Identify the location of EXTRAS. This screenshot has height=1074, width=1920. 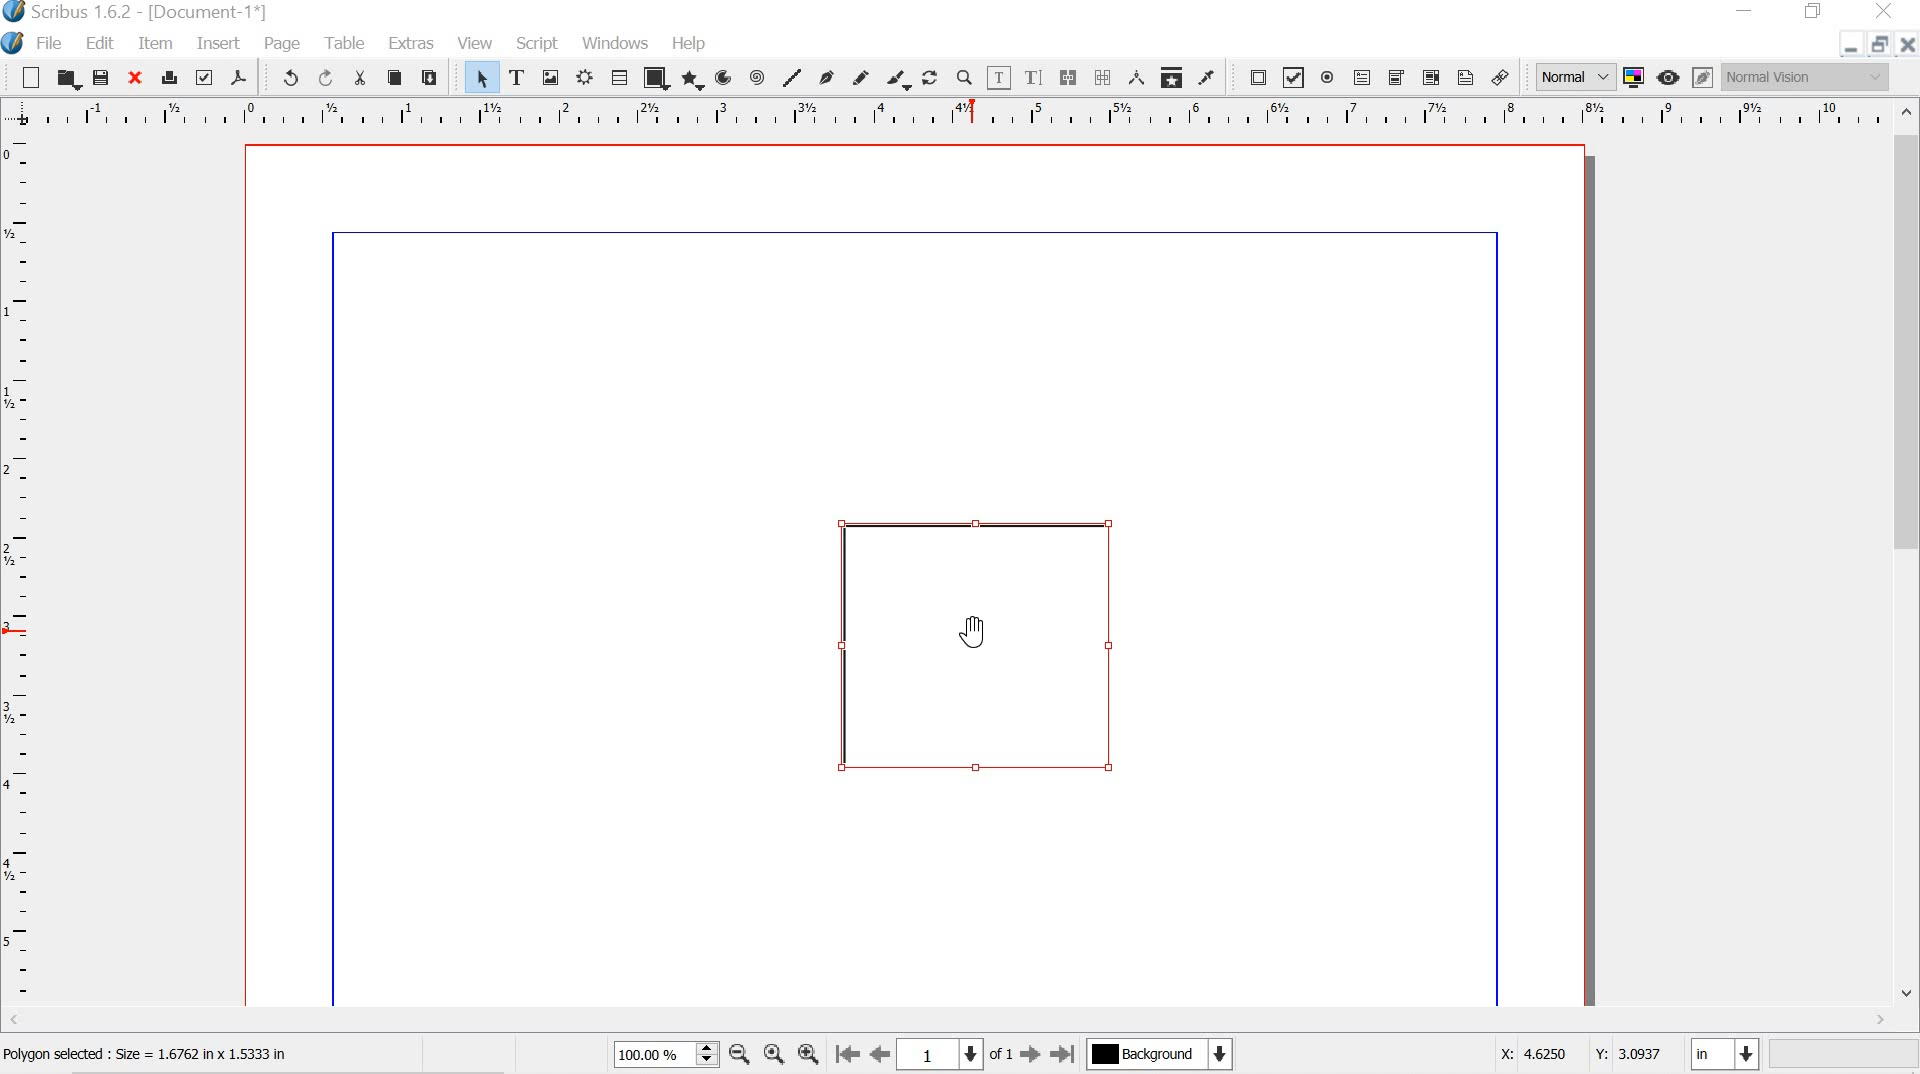
(410, 45).